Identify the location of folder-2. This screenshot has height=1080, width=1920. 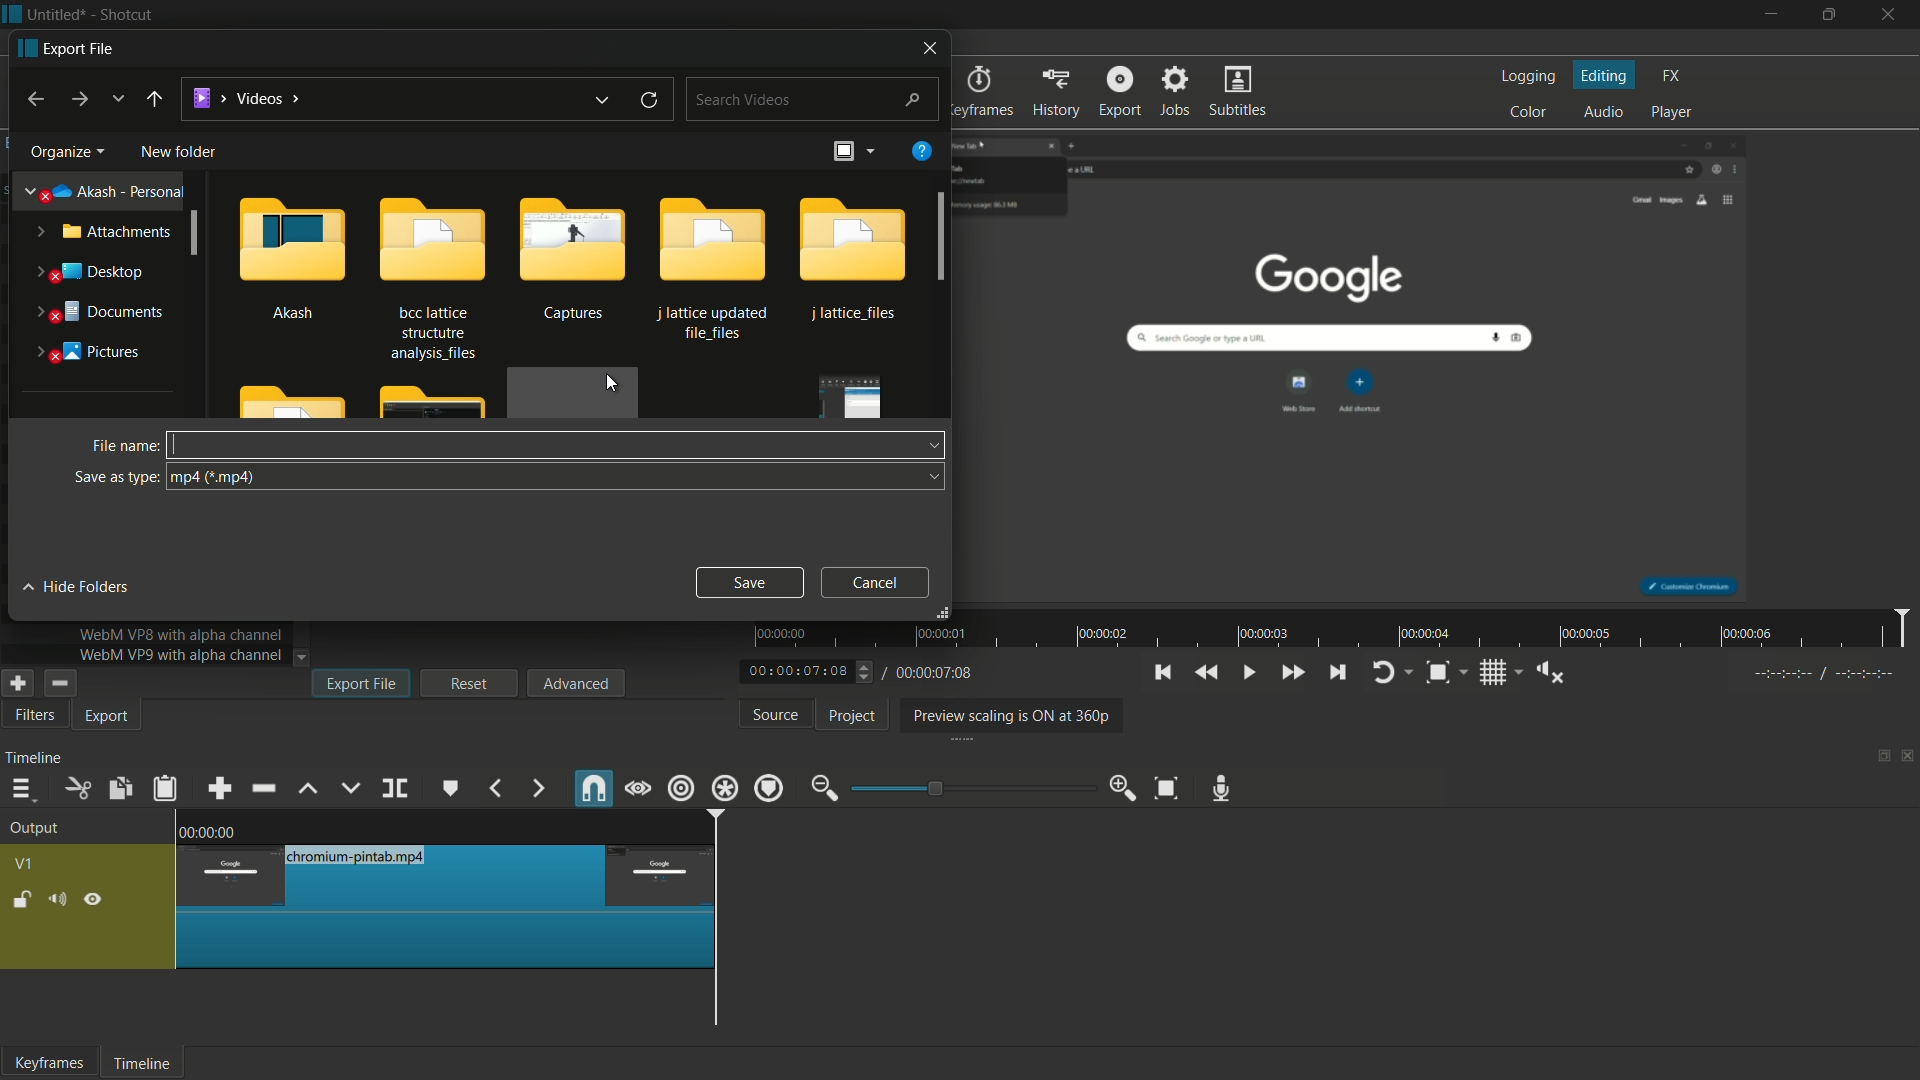
(430, 276).